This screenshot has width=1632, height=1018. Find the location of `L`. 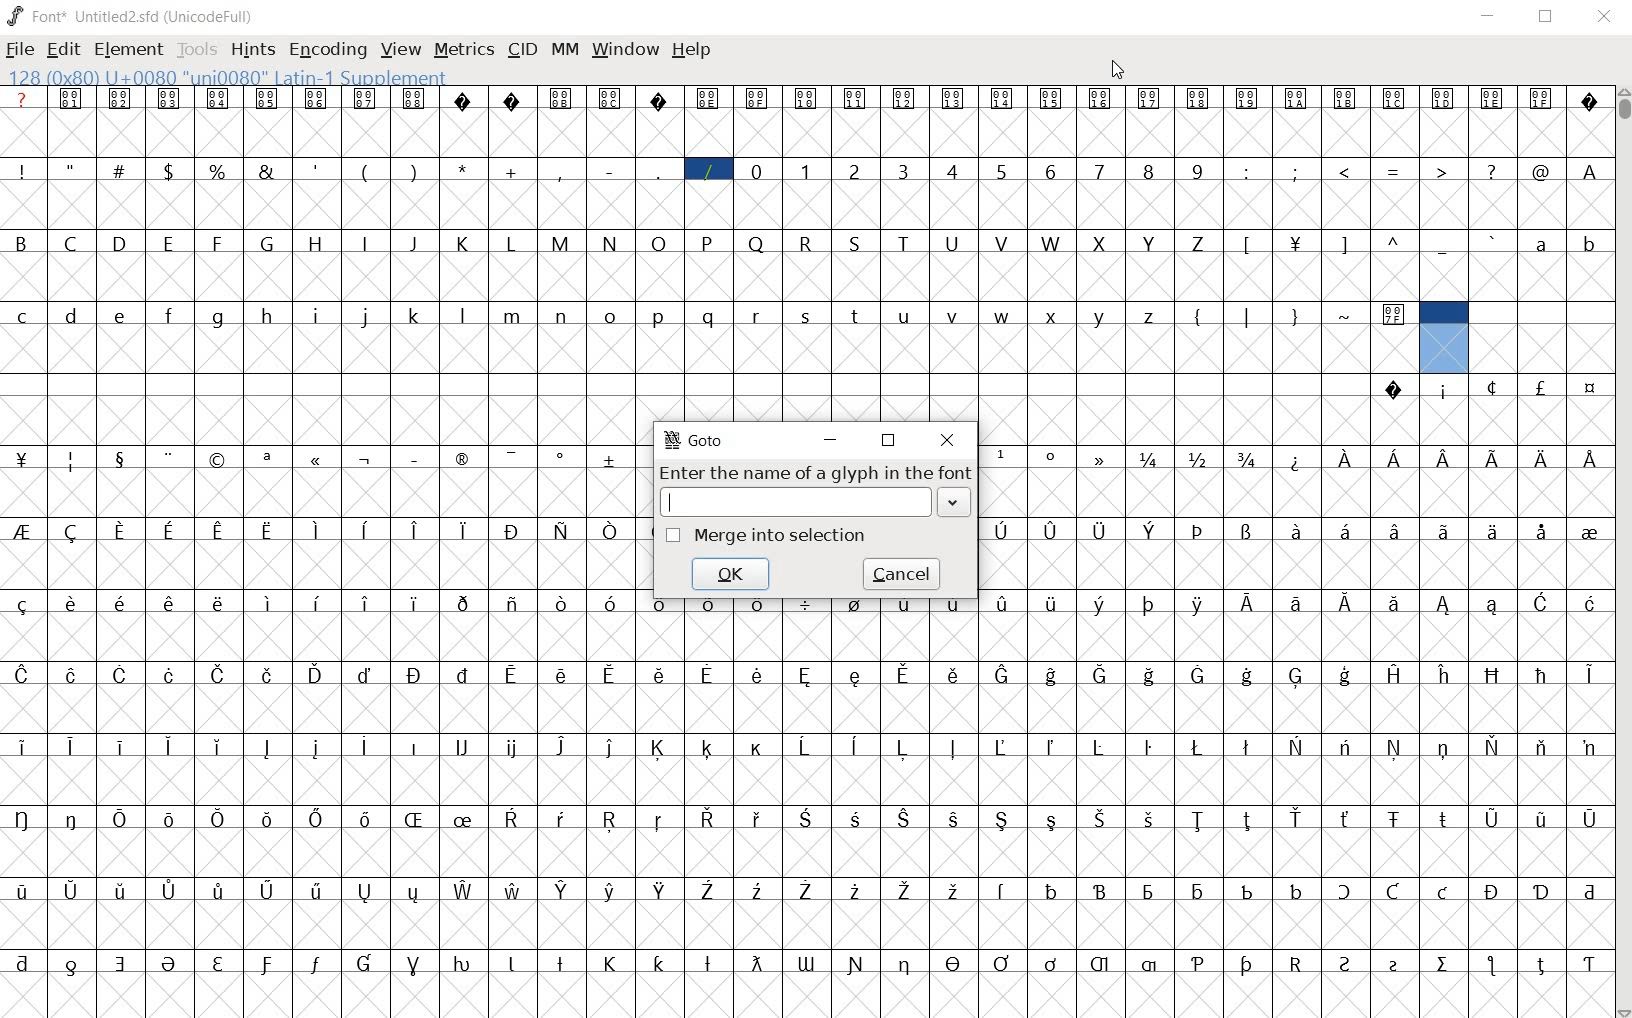

L is located at coordinates (515, 241).